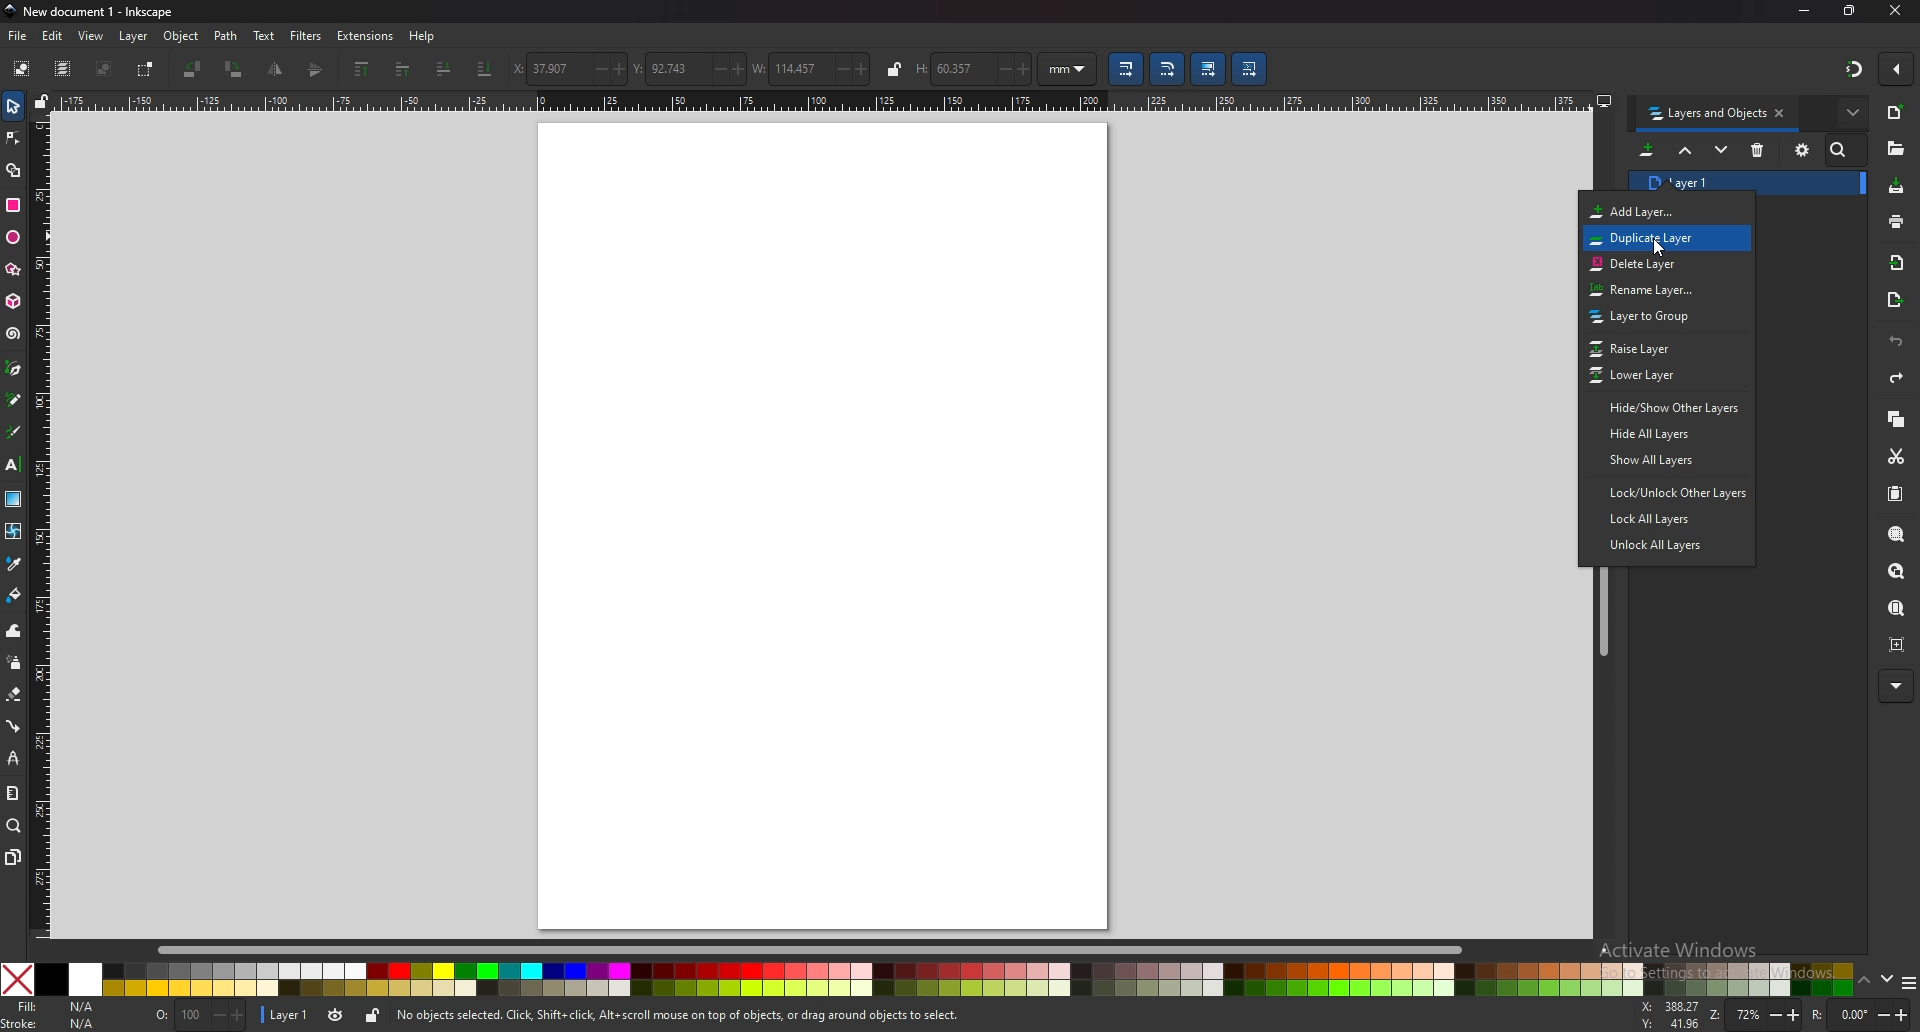 The height and width of the screenshot is (1032, 1920). What do you see at coordinates (285, 1014) in the screenshot?
I see `layer` at bounding box center [285, 1014].